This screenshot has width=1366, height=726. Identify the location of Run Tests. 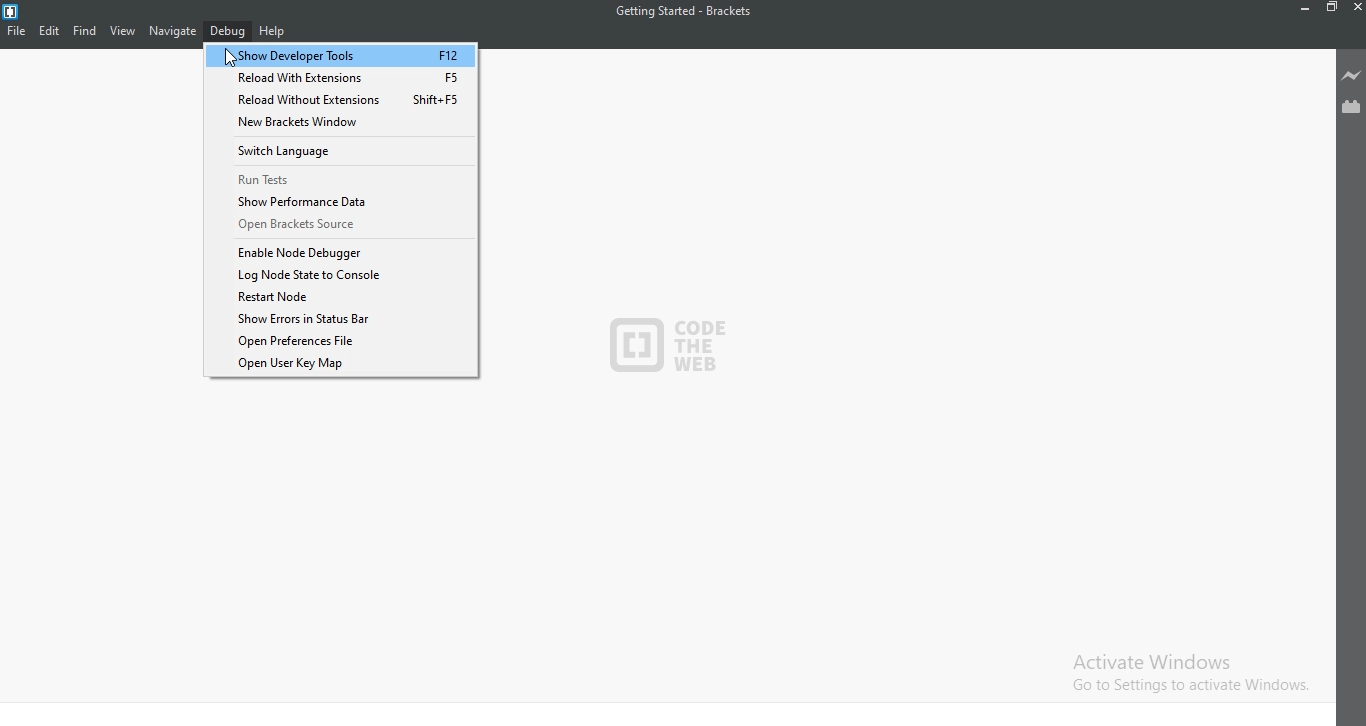
(344, 178).